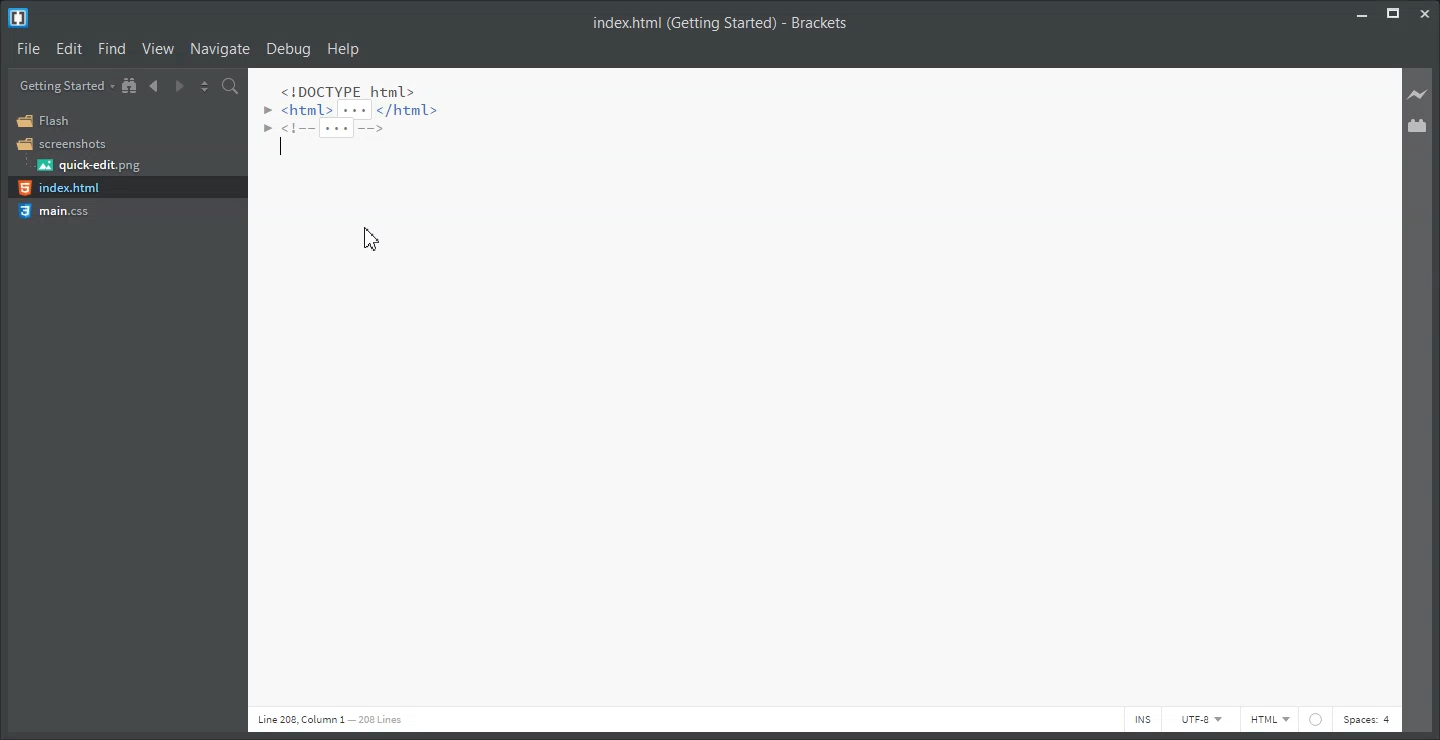 Image resolution: width=1440 pixels, height=740 pixels. I want to click on Debug, so click(288, 50).